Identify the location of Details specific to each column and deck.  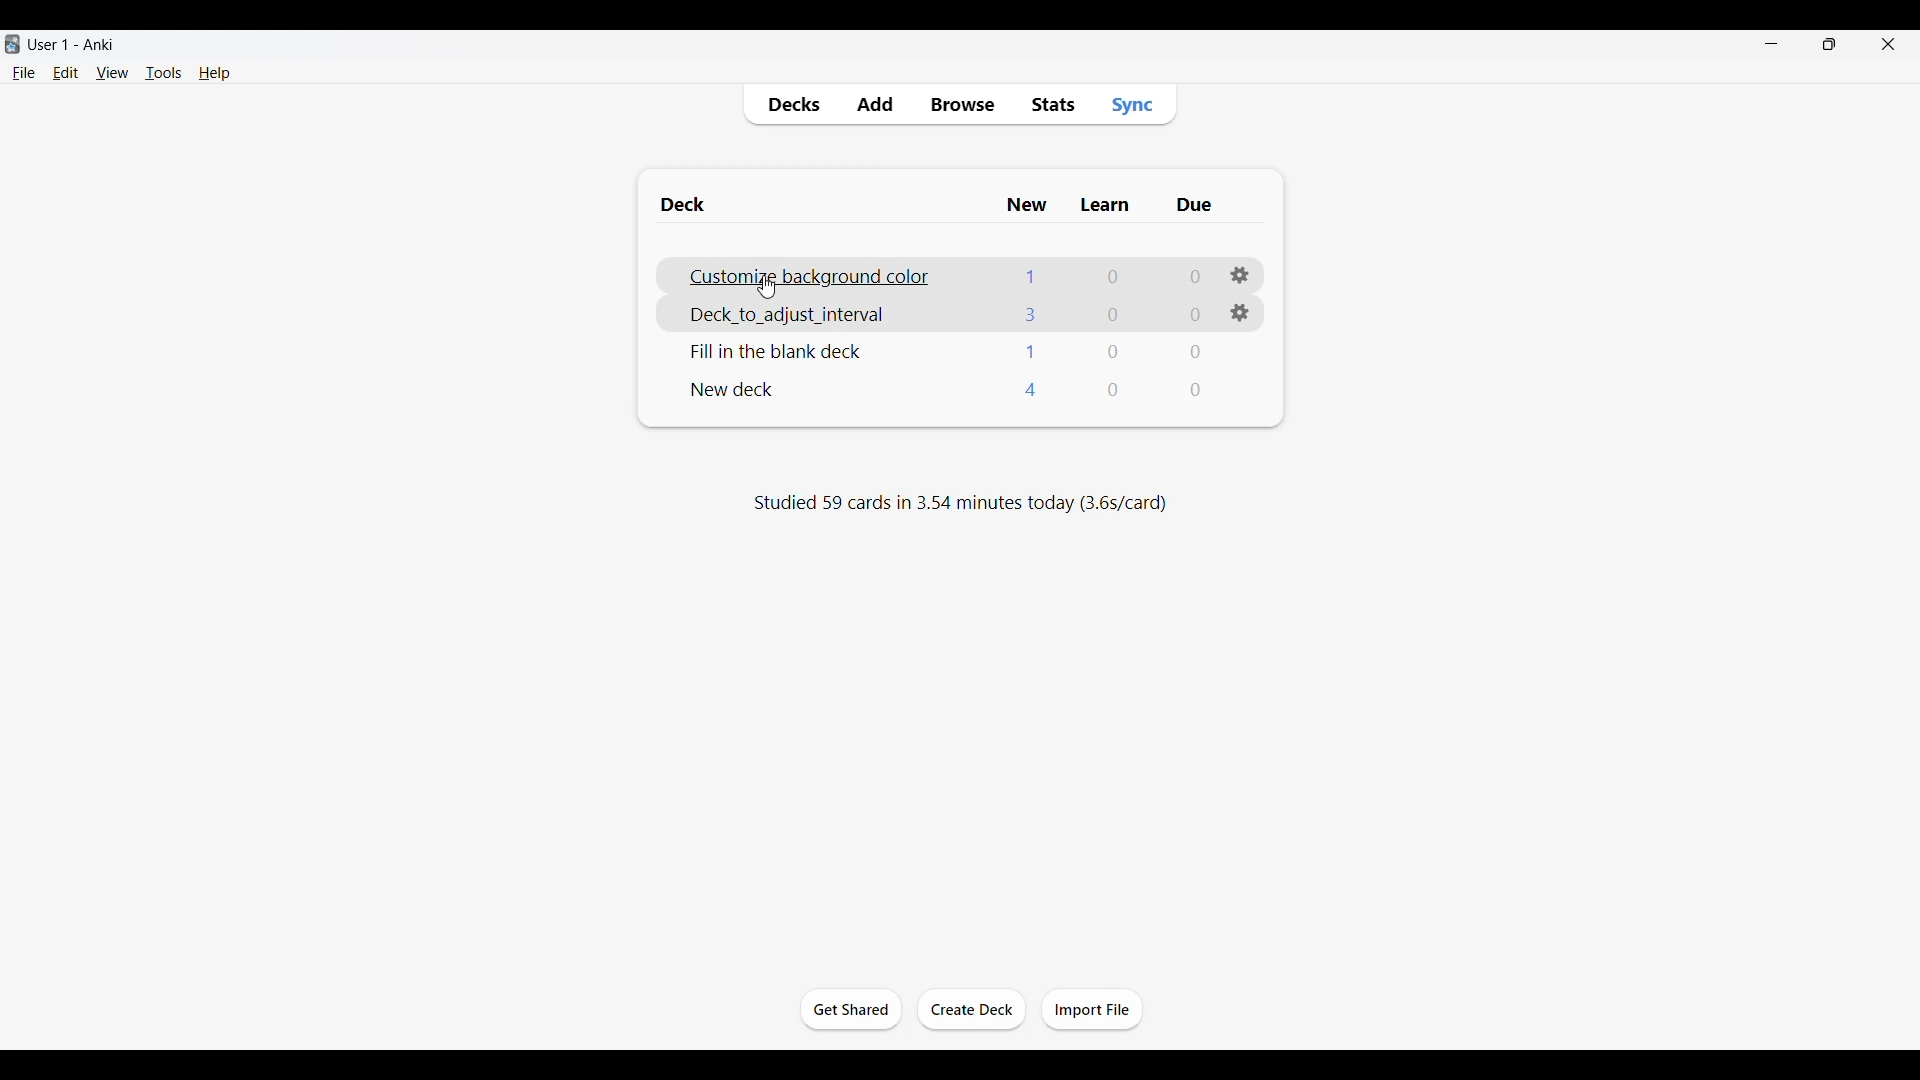
(1115, 351).